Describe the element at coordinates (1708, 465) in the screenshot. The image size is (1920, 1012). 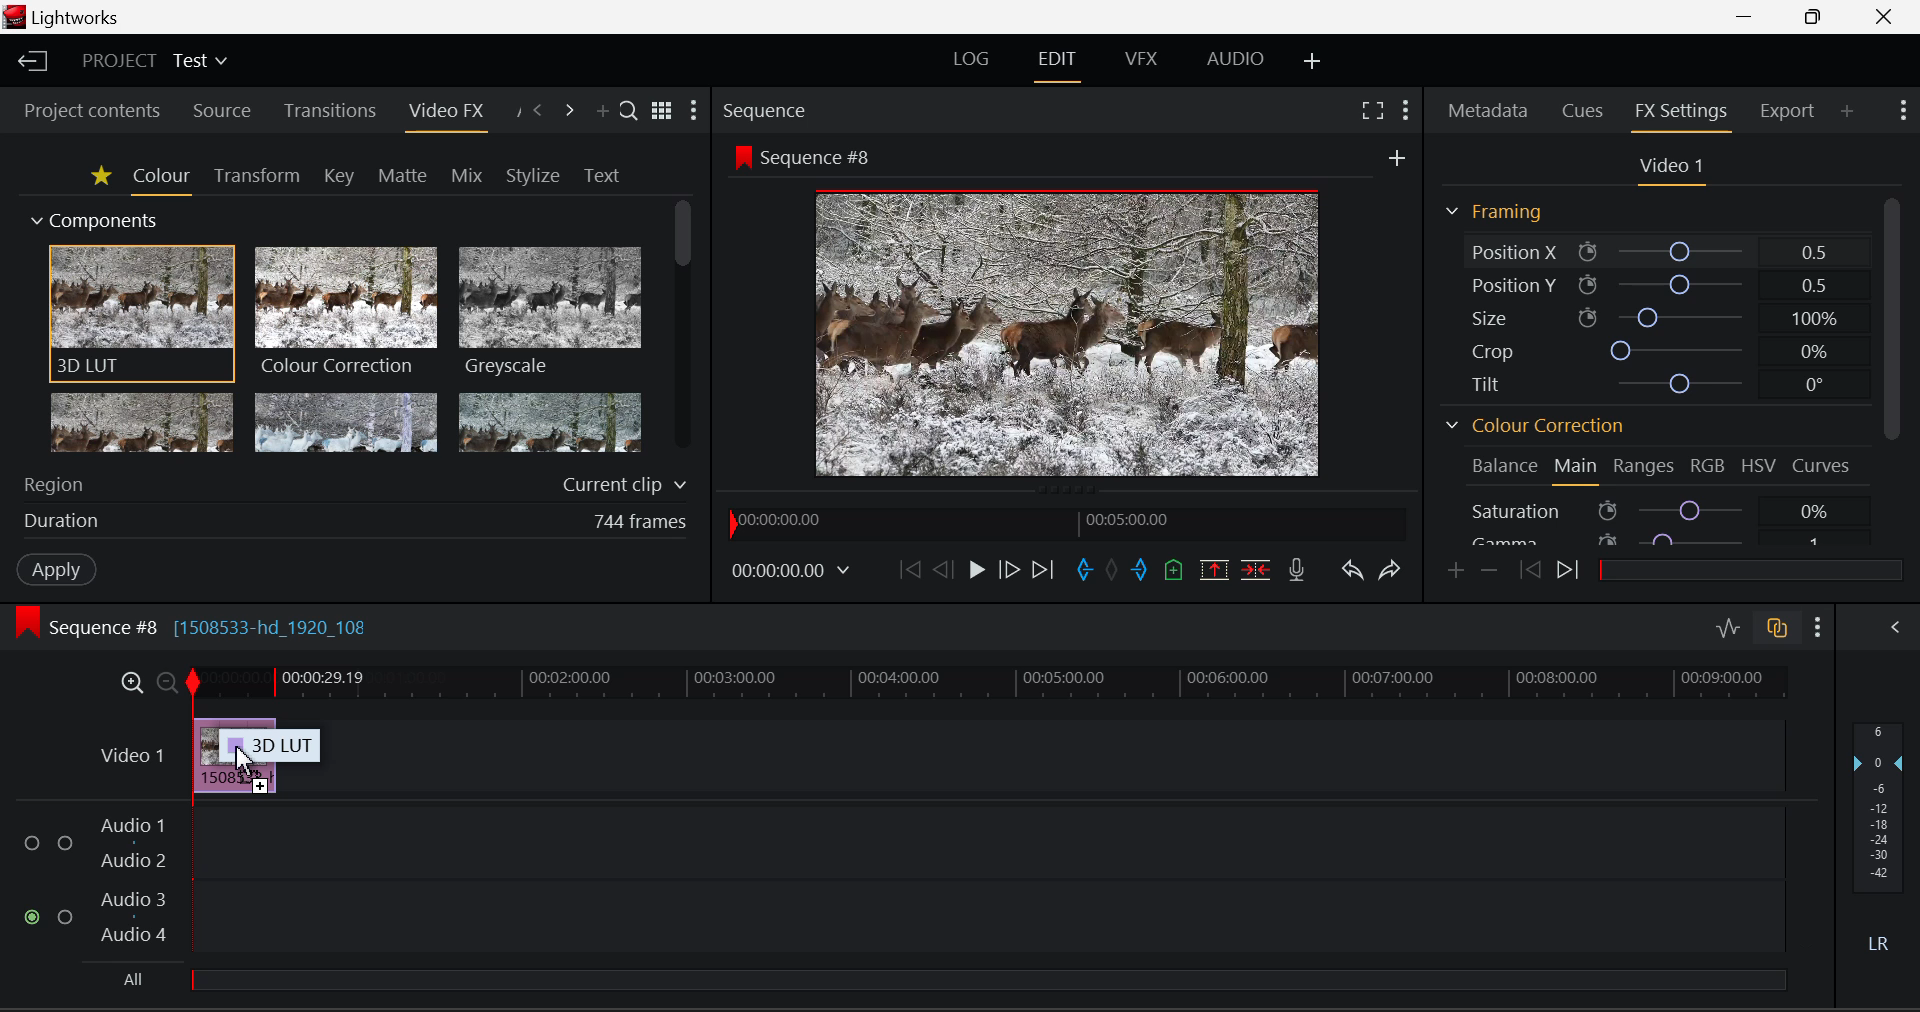
I see `RGB` at that location.